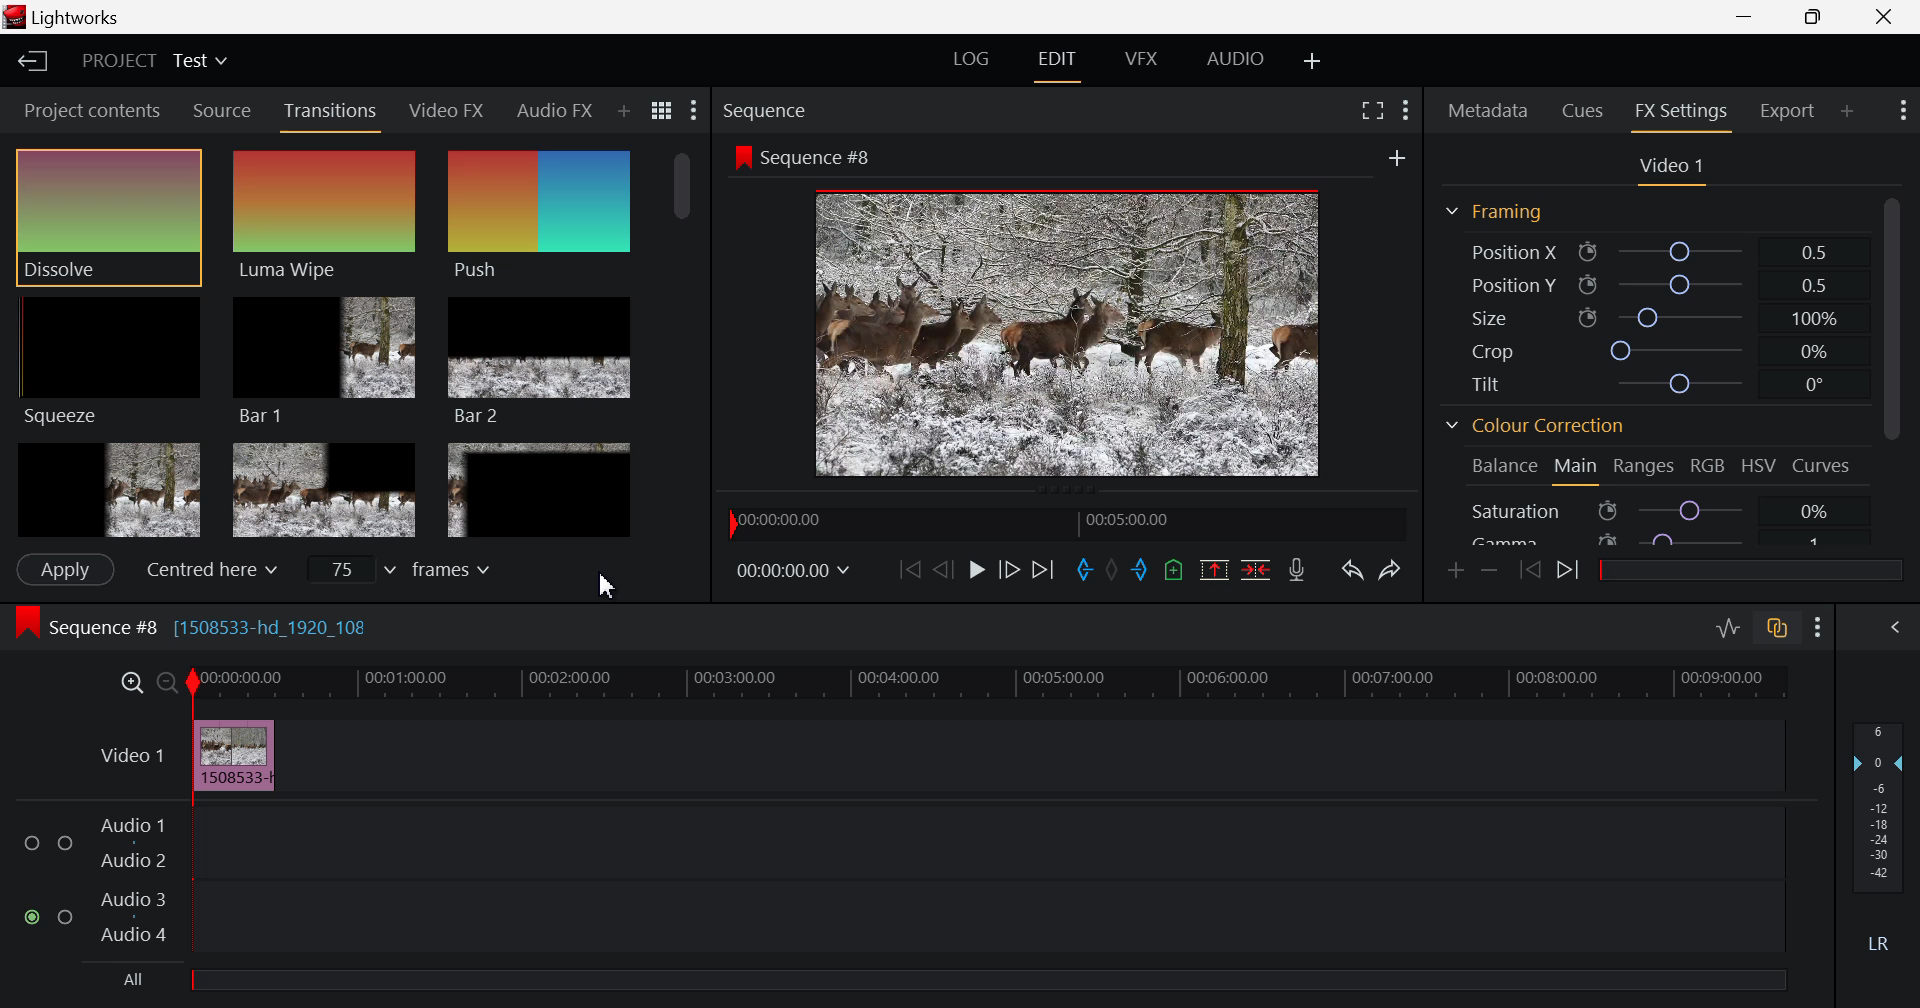 The height and width of the screenshot is (1008, 1920). I want to click on Undo, so click(1351, 570).